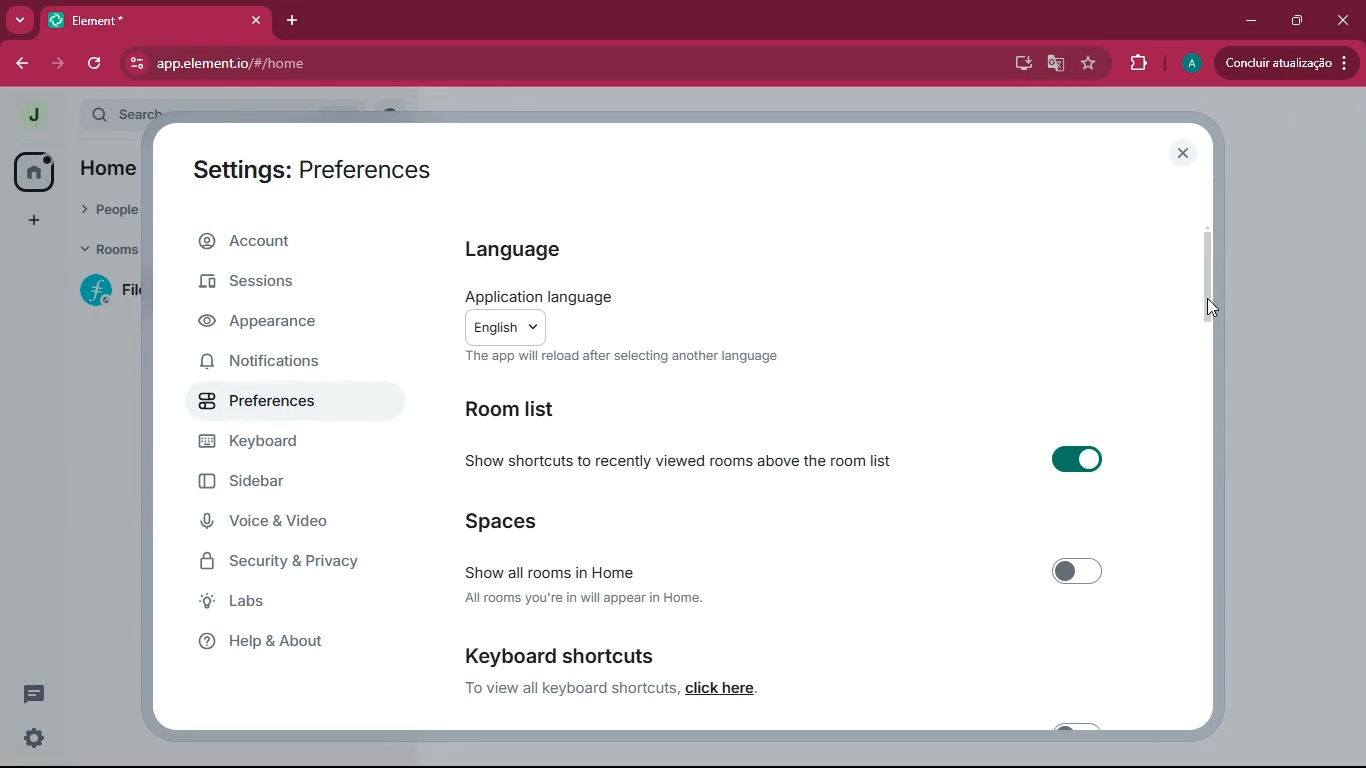 The height and width of the screenshot is (768, 1366). I want to click on desktop, so click(1022, 65).